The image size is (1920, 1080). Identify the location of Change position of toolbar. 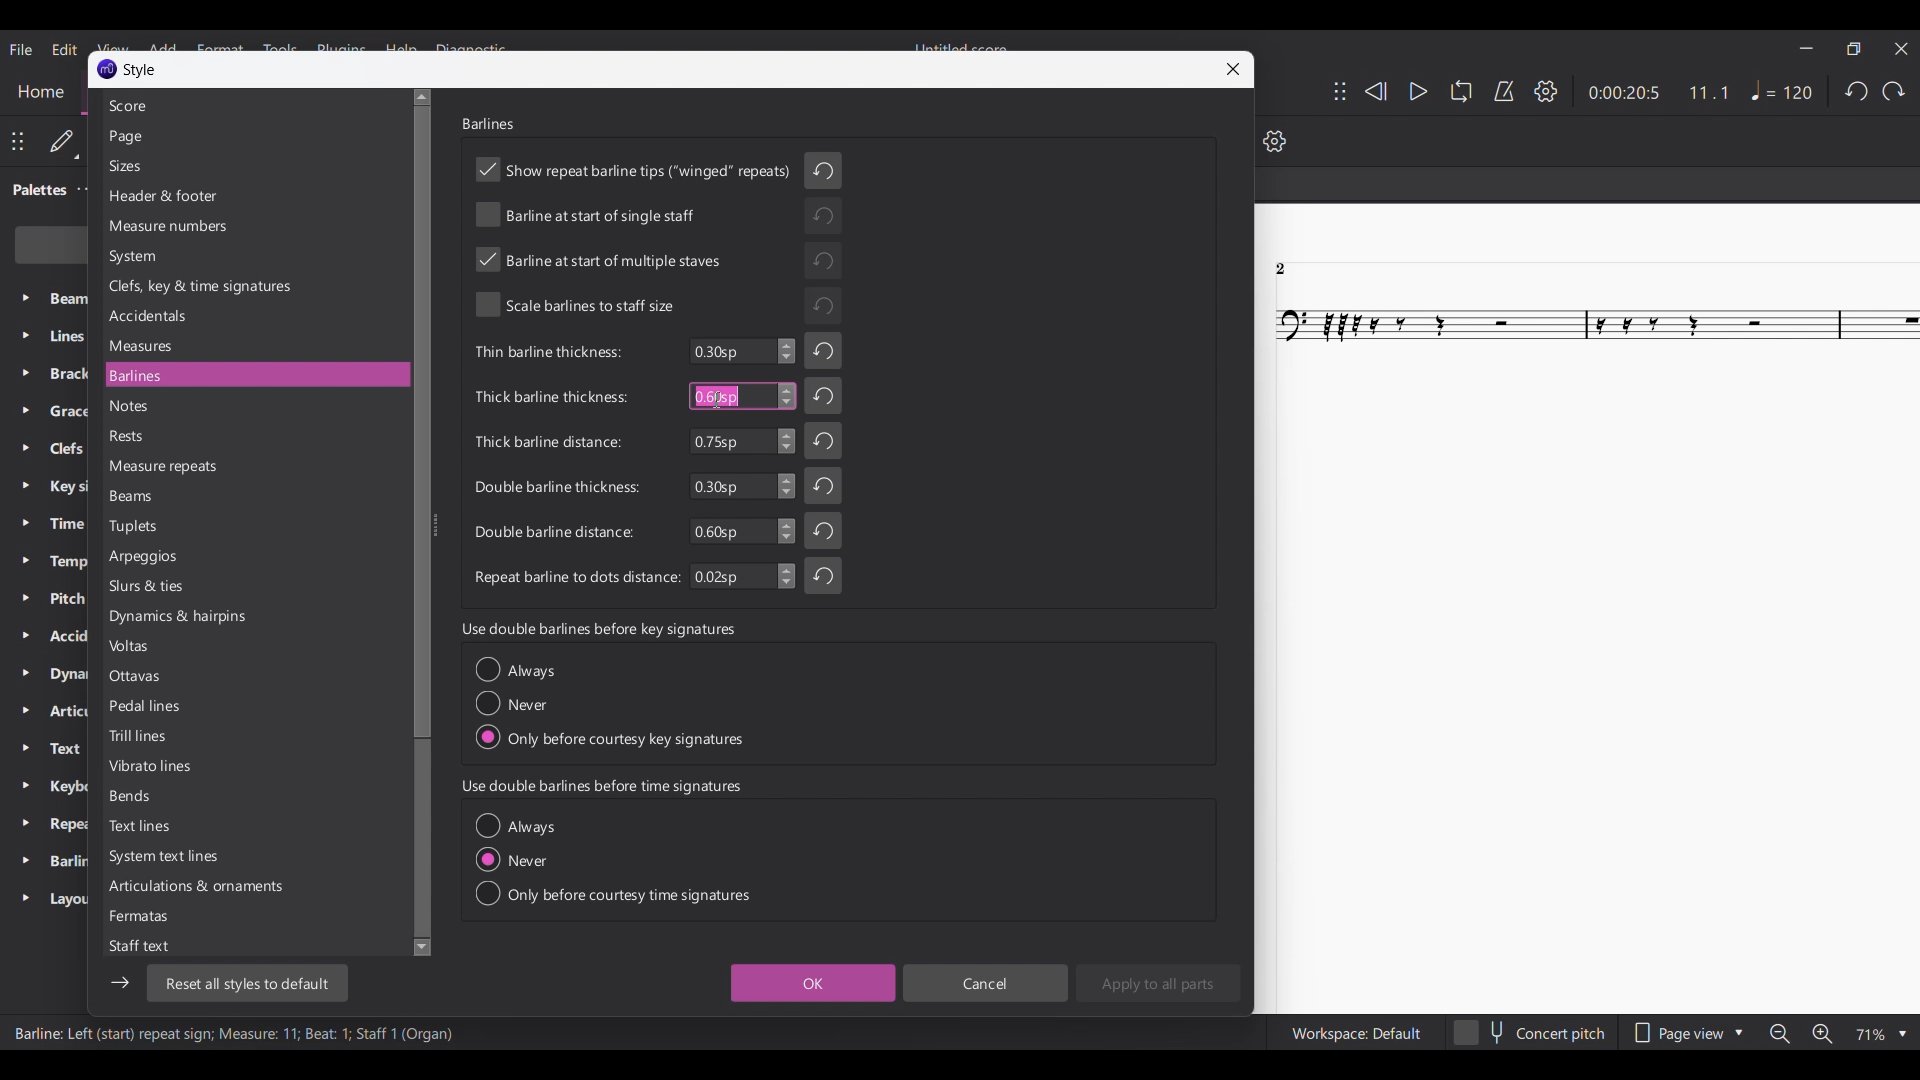
(1340, 91).